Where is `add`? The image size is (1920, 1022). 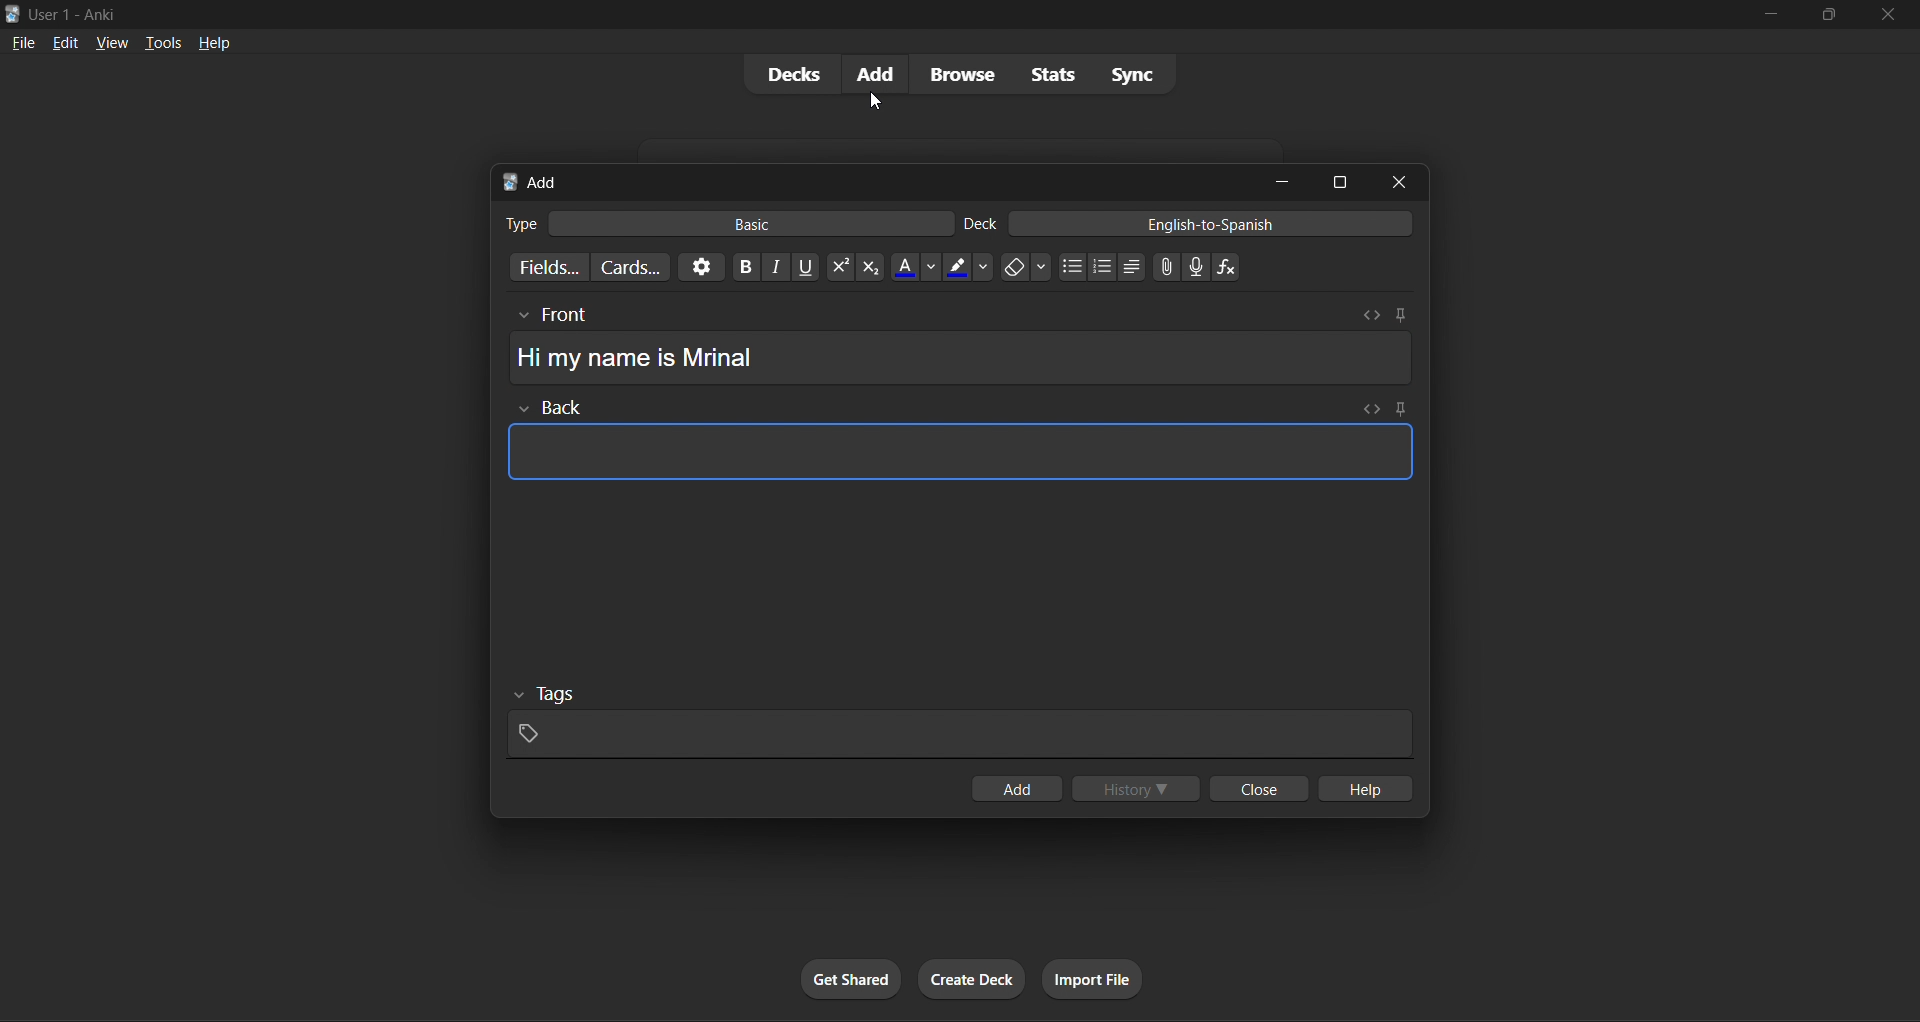 add is located at coordinates (1018, 788).